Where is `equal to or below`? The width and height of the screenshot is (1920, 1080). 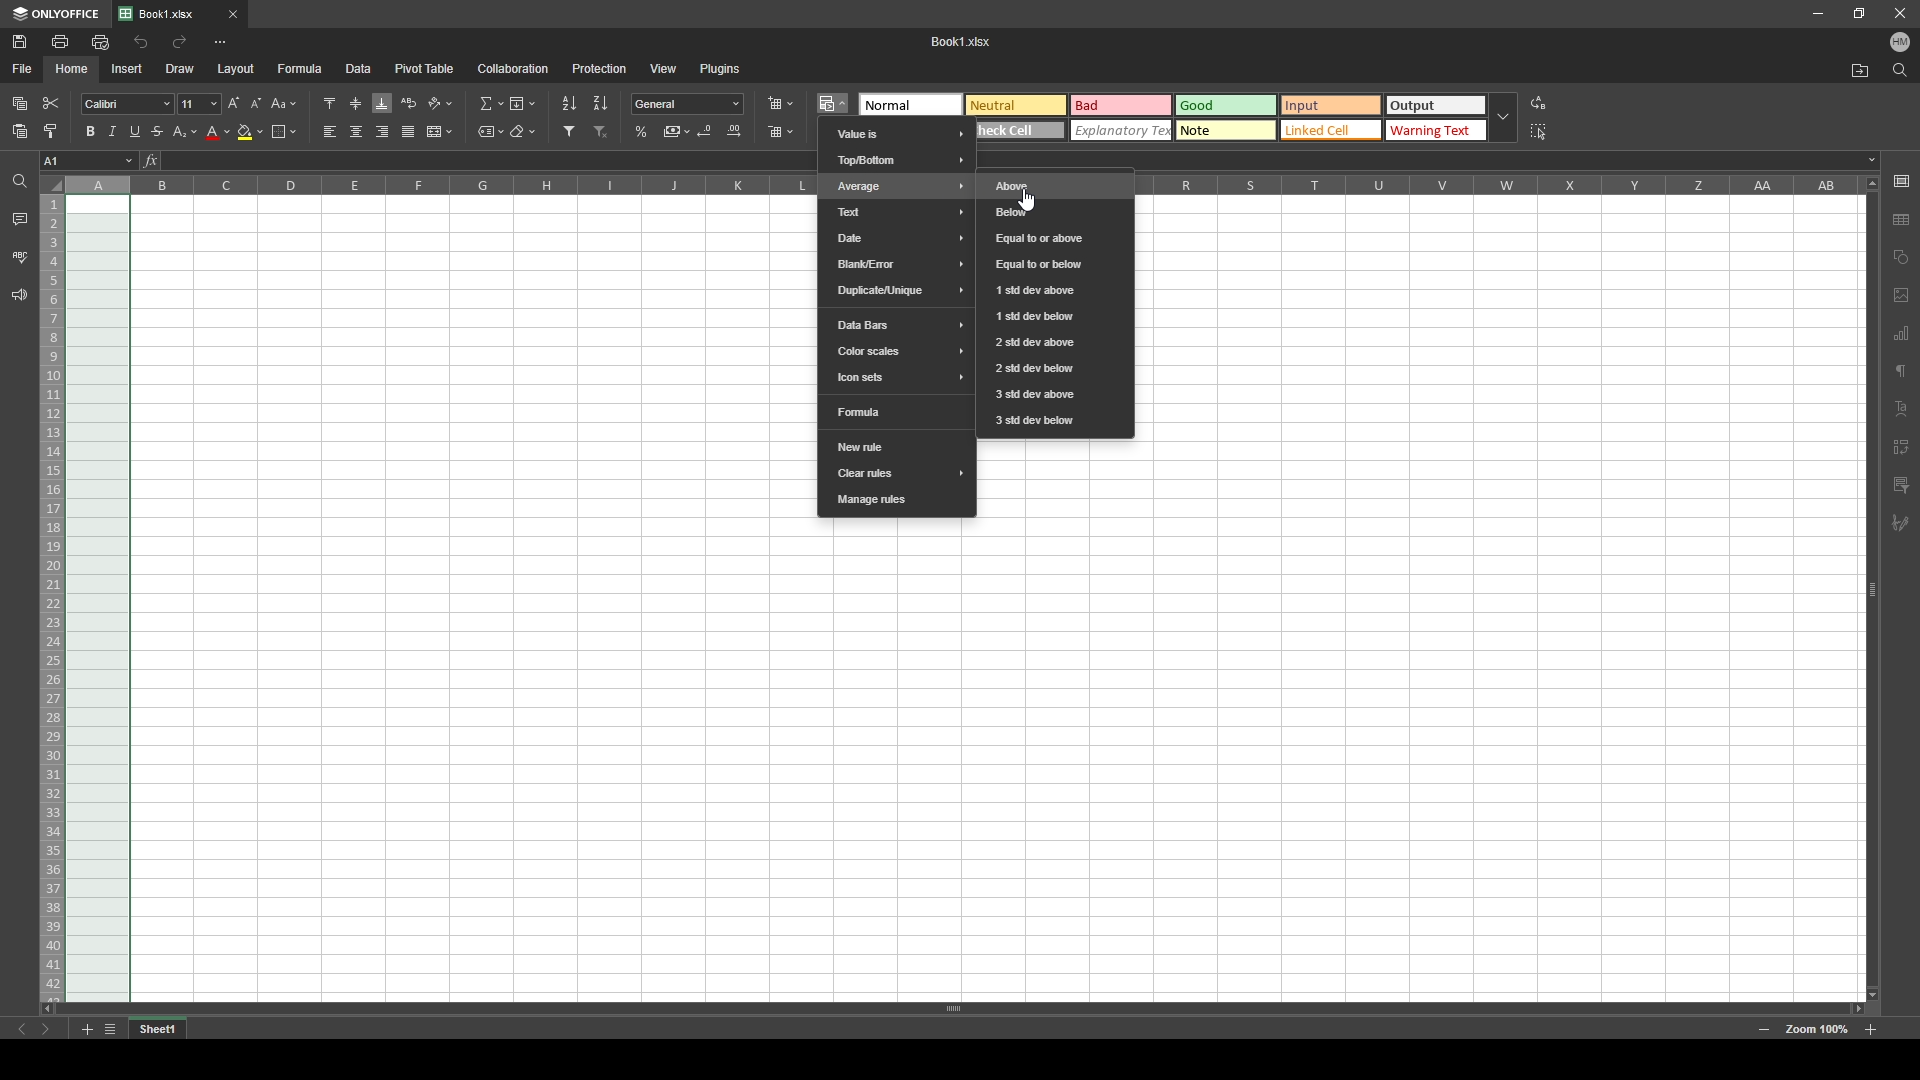 equal to or below is located at coordinates (1052, 264).